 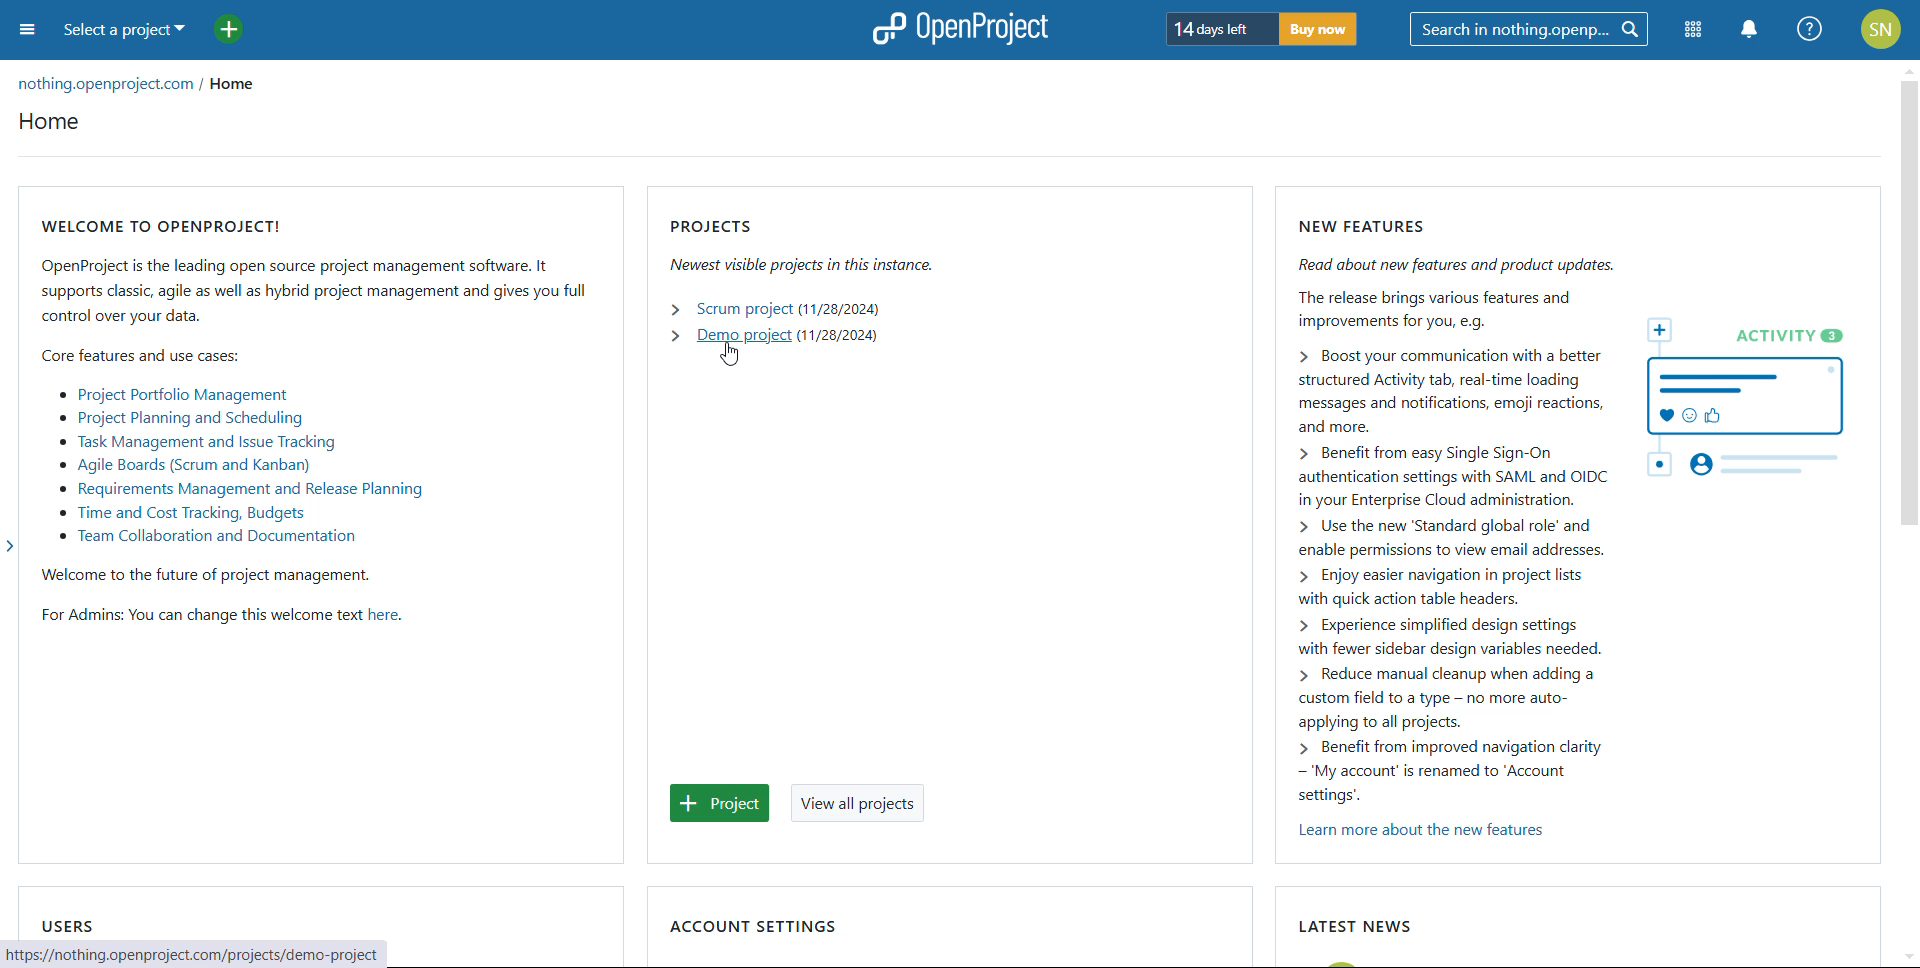 I want to click on account, so click(x=1881, y=29).